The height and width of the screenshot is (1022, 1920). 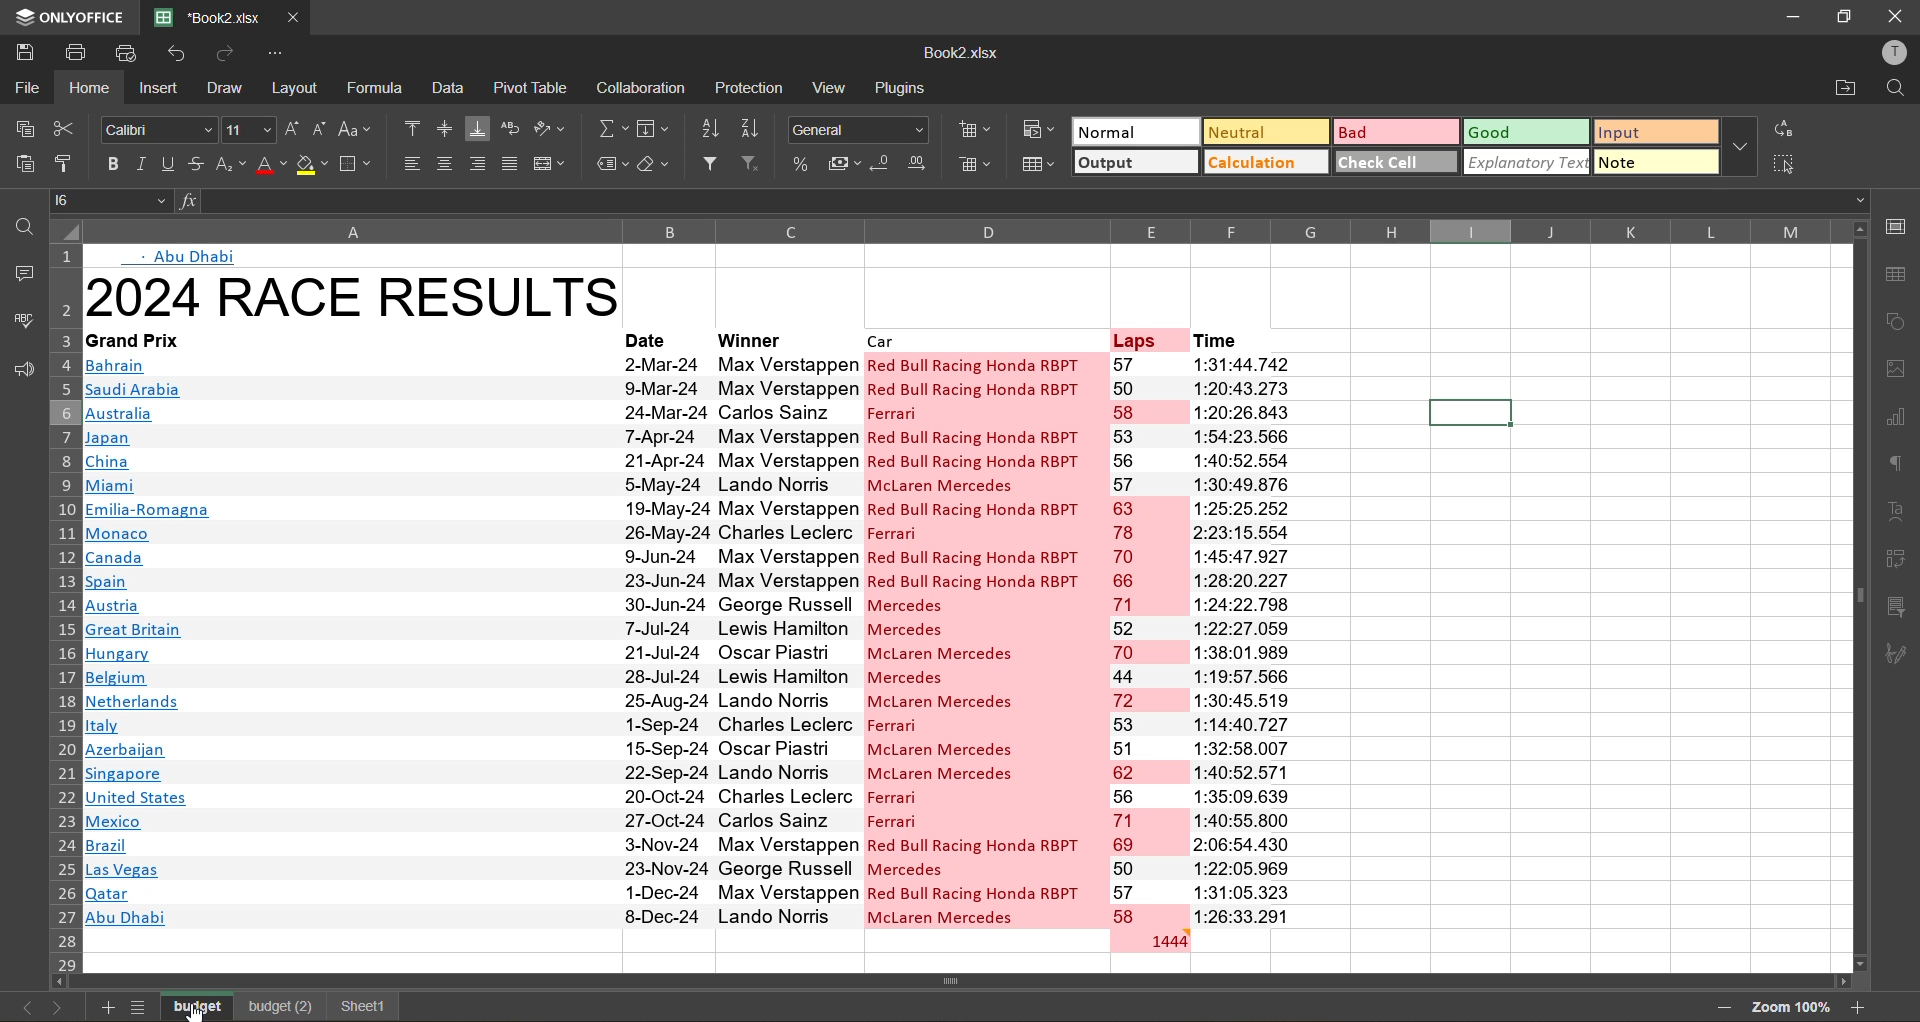 What do you see at coordinates (314, 169) in the screenshot?
I see `fill color` at bounding box center [314, 169].